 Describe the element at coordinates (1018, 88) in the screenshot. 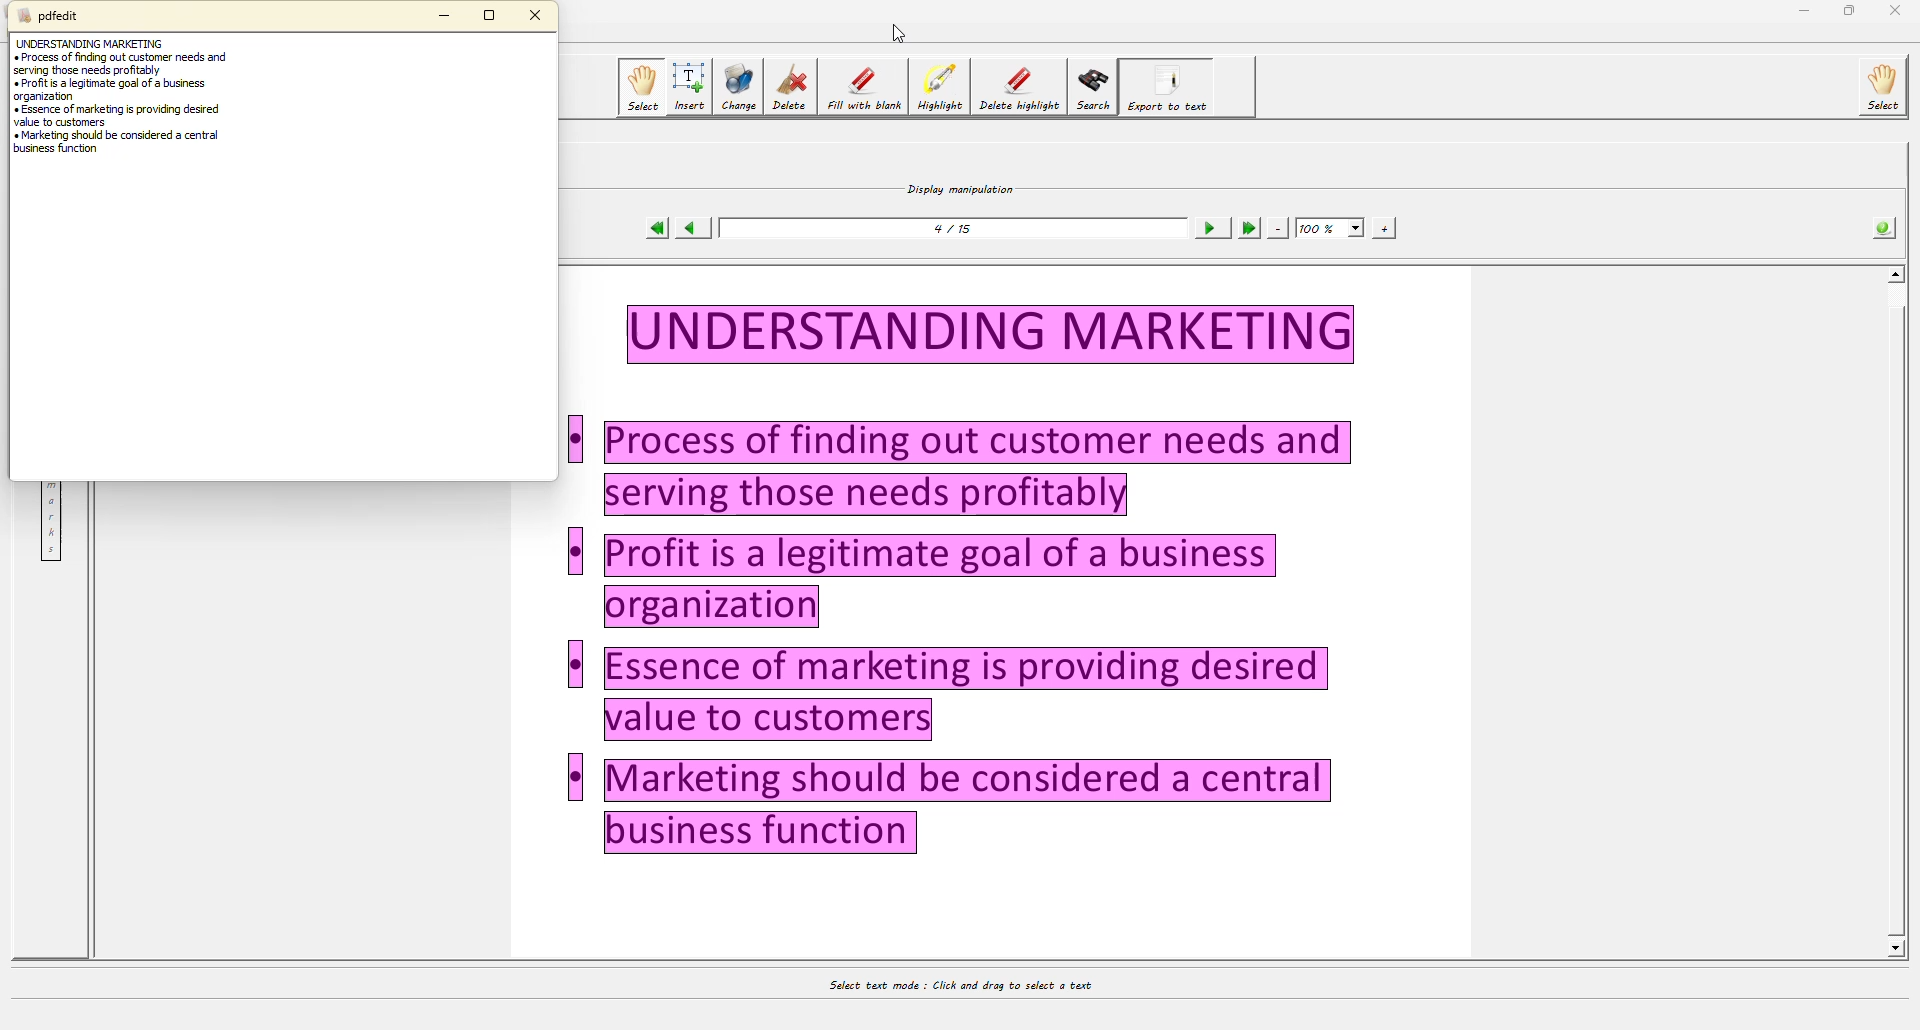

I see `delete highlight` at that location.